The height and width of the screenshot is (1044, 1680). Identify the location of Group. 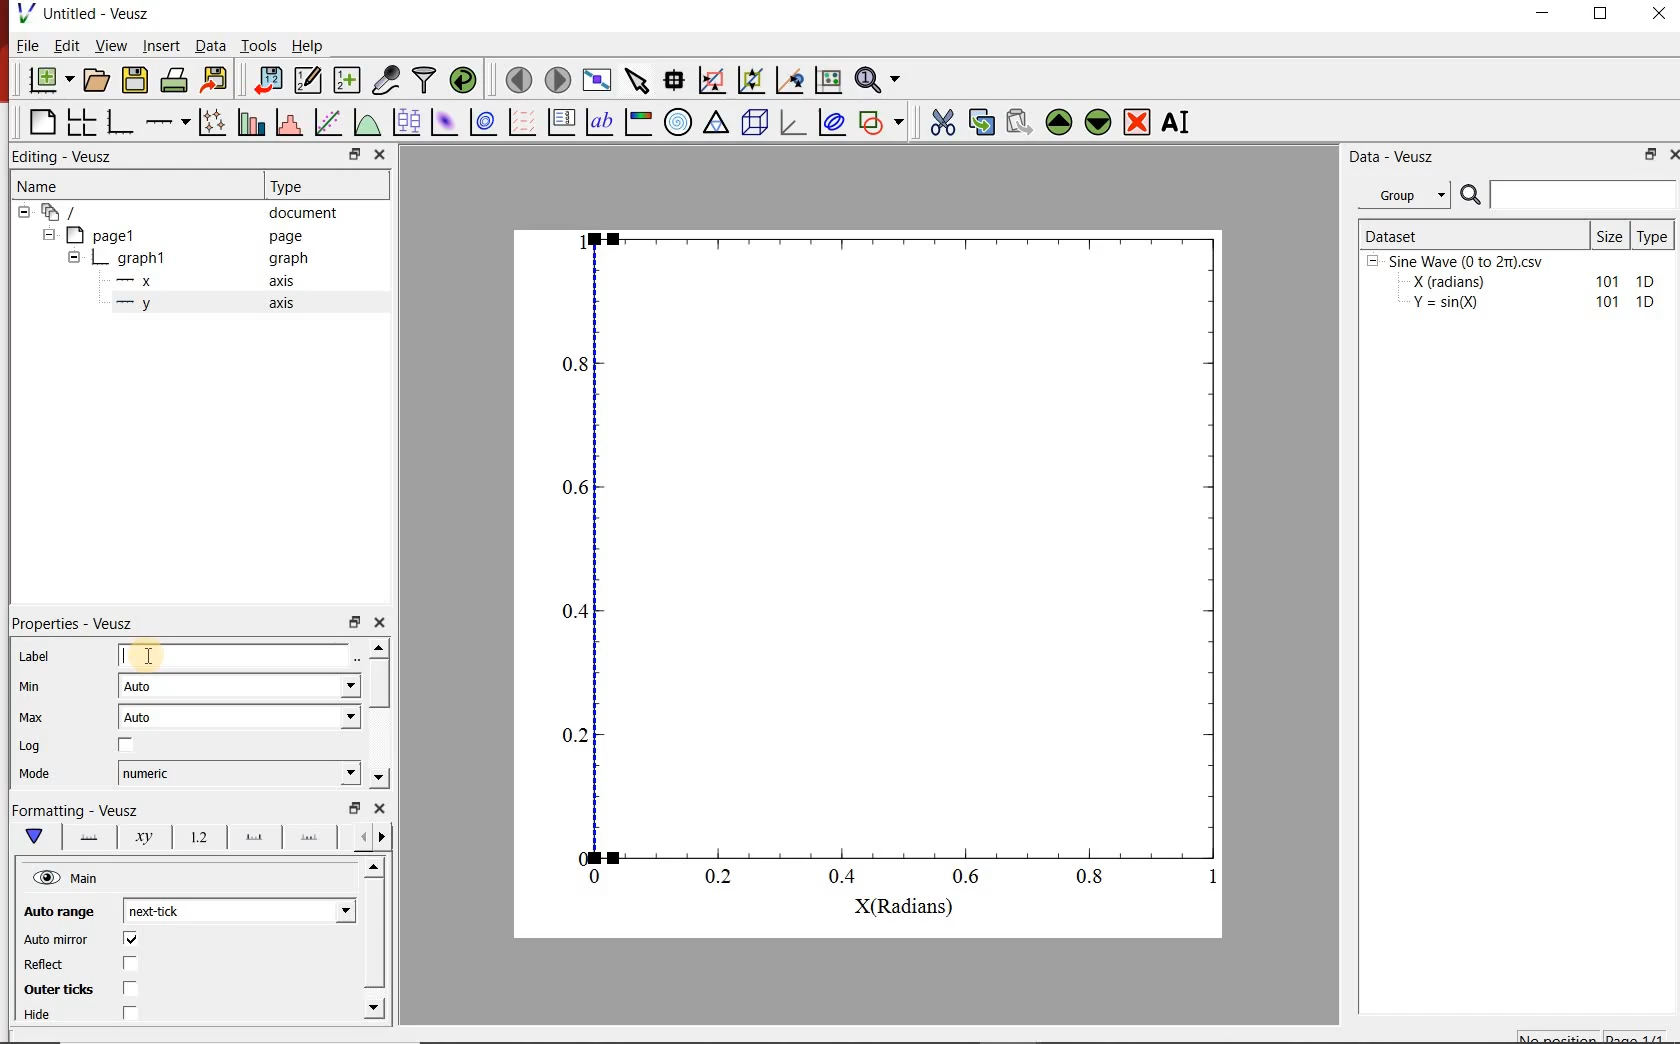
(1410, 195).